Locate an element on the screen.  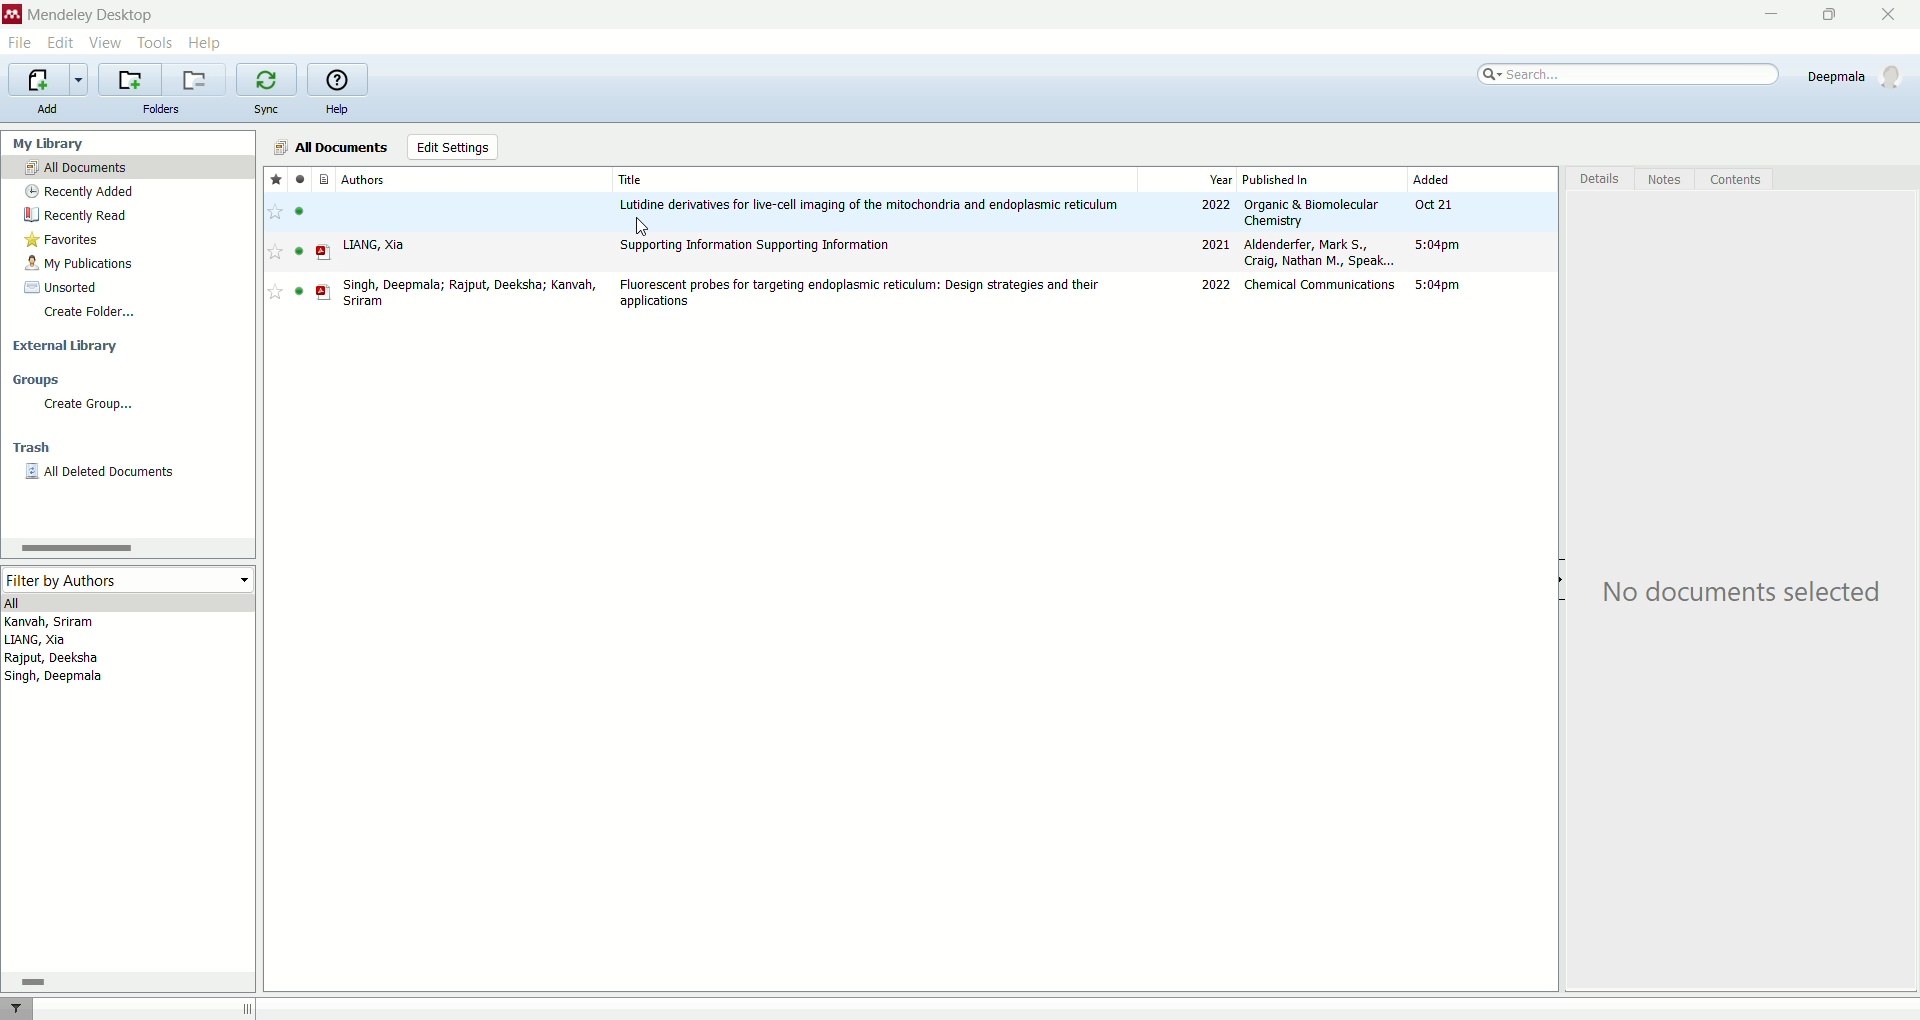
Favourite is located at coordinates (273, 292).